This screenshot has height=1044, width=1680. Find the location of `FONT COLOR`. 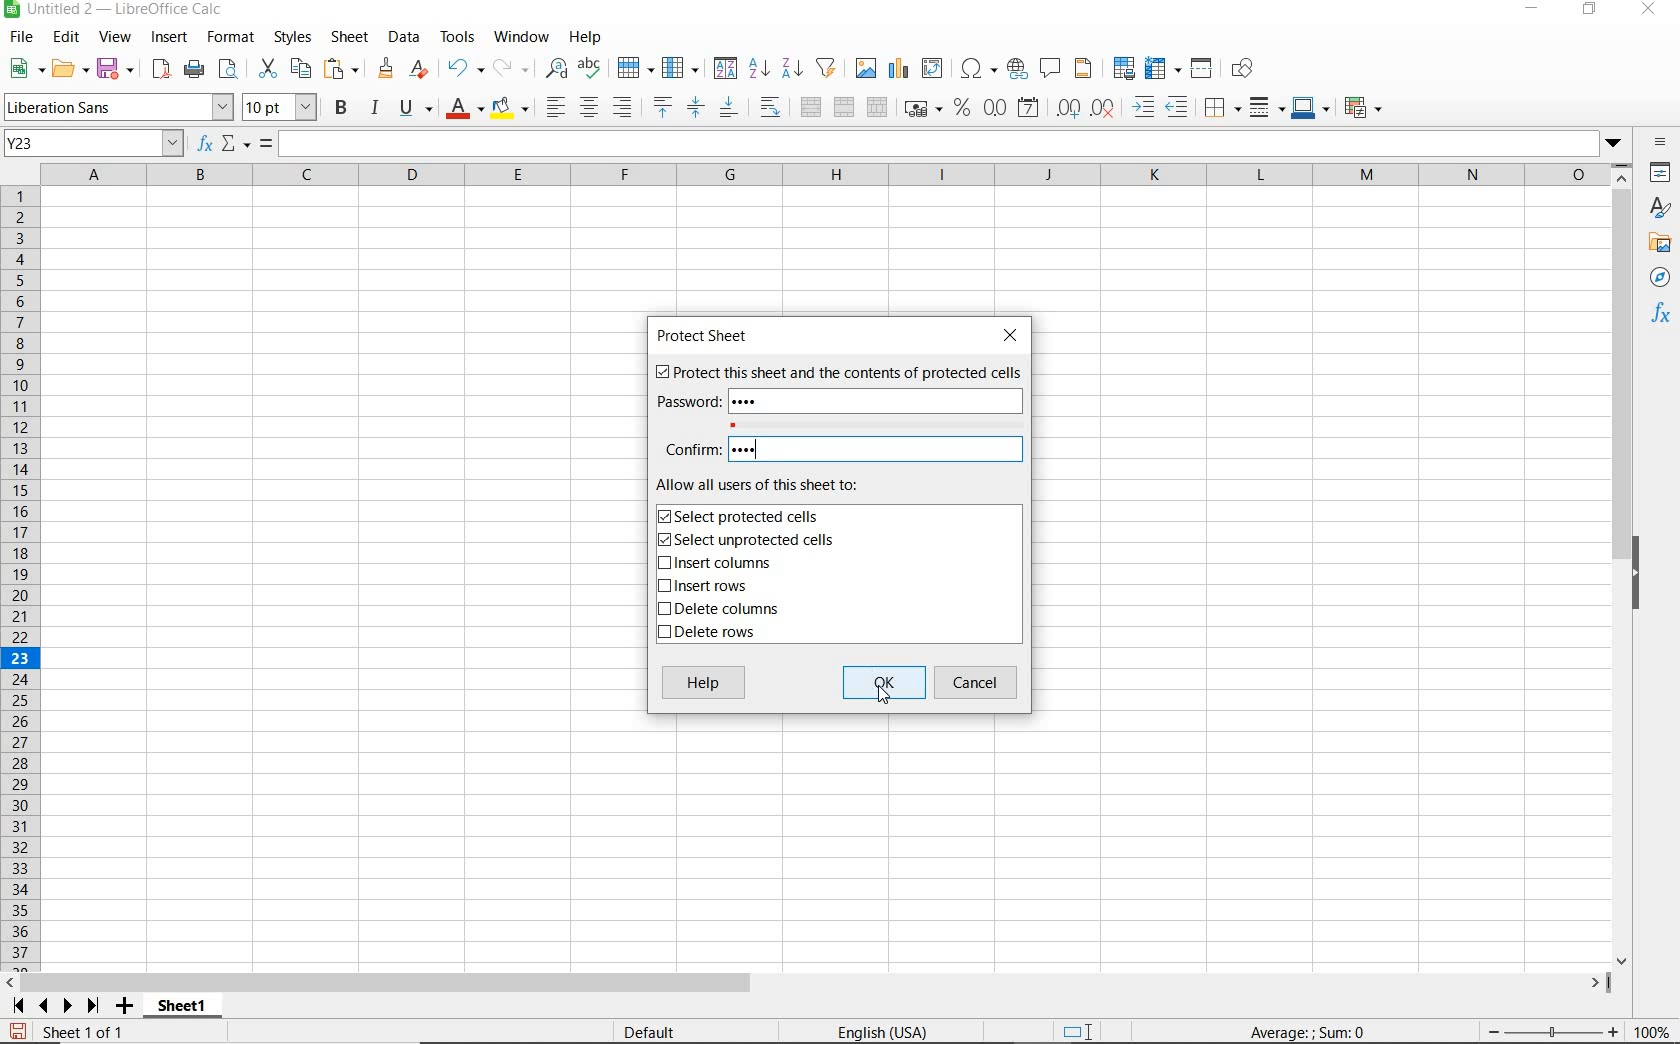

FONT COLOR is located at coordinates (464, 110).